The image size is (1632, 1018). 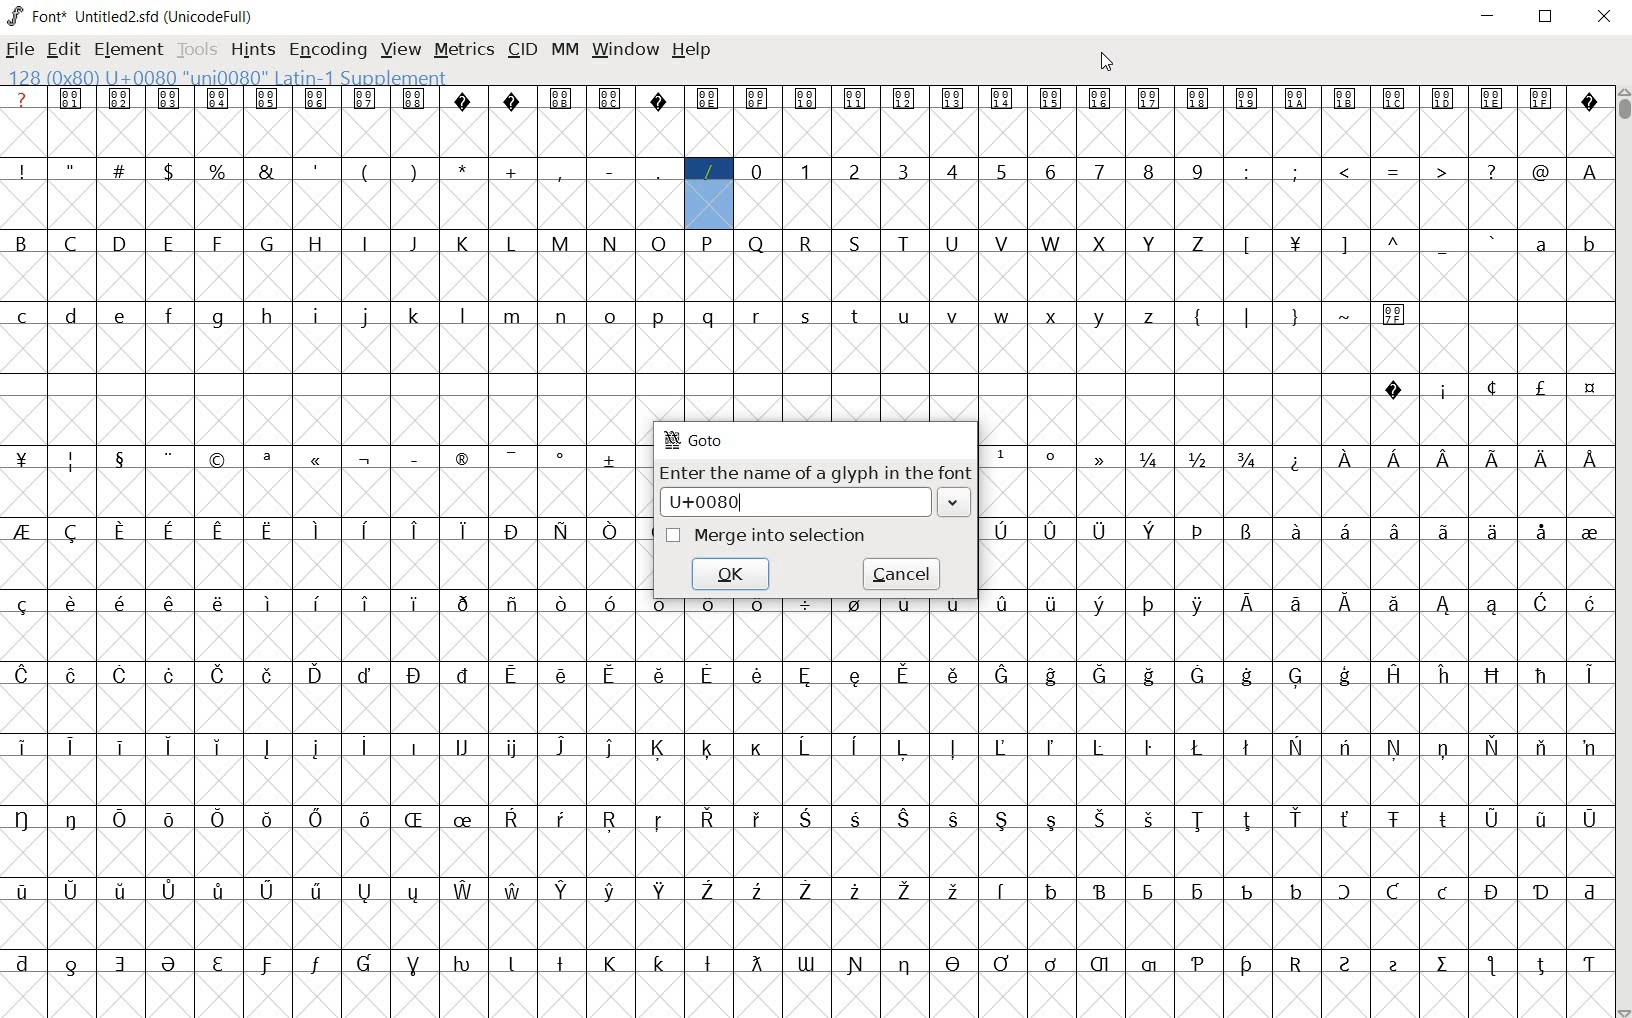 What do you see at coordinates (1052, 456) in the screenshot?
I see `glyph` at bounding box center [1052, 456].